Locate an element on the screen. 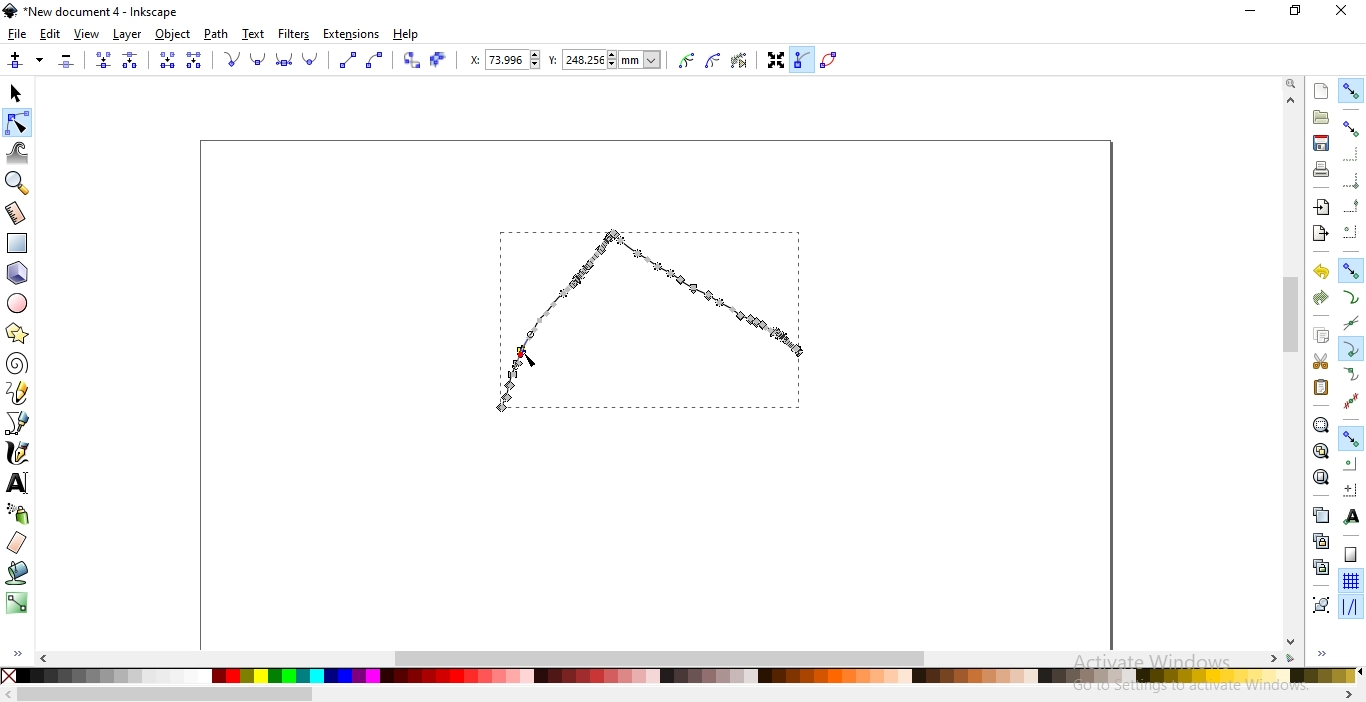  create rectangles and squares is located at coordinates (16, 243).